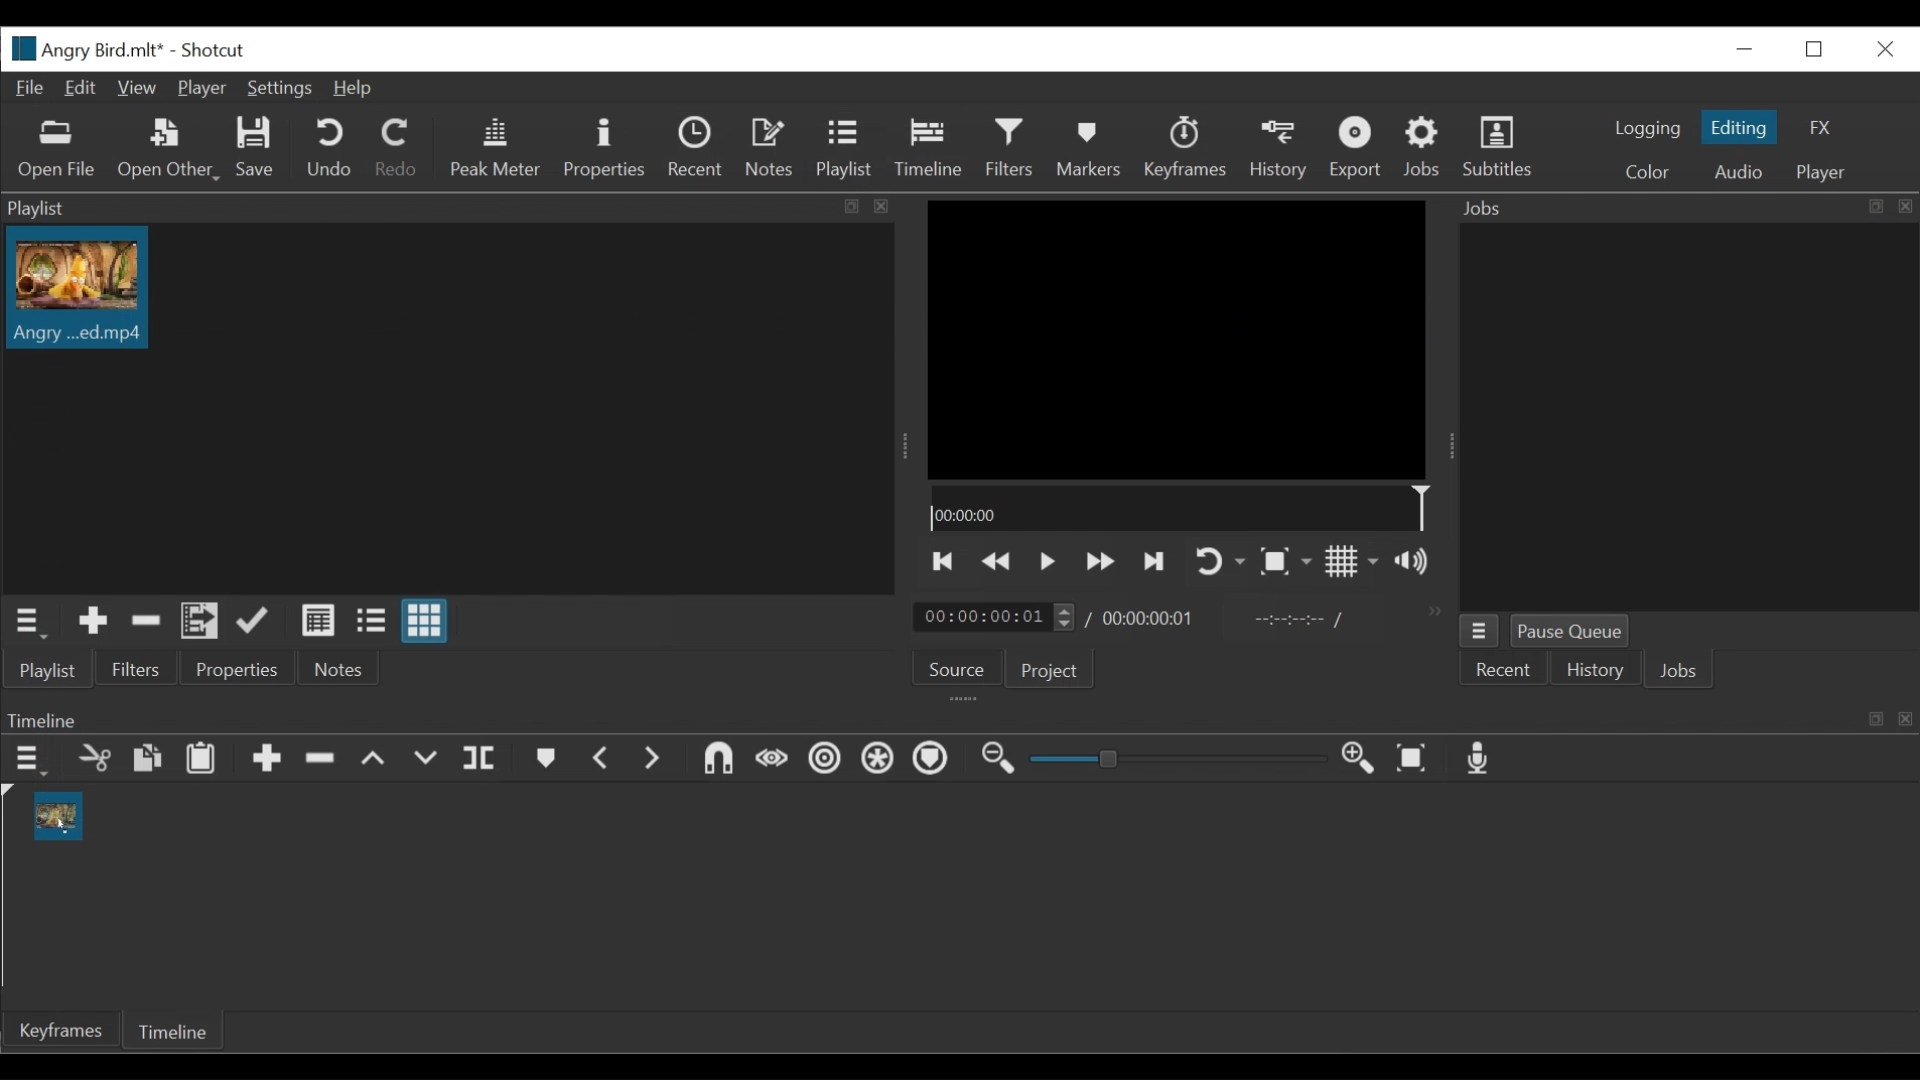 This screenshot has height=1080, width=1920. I want to click on Next Marker, so click(657, 760).